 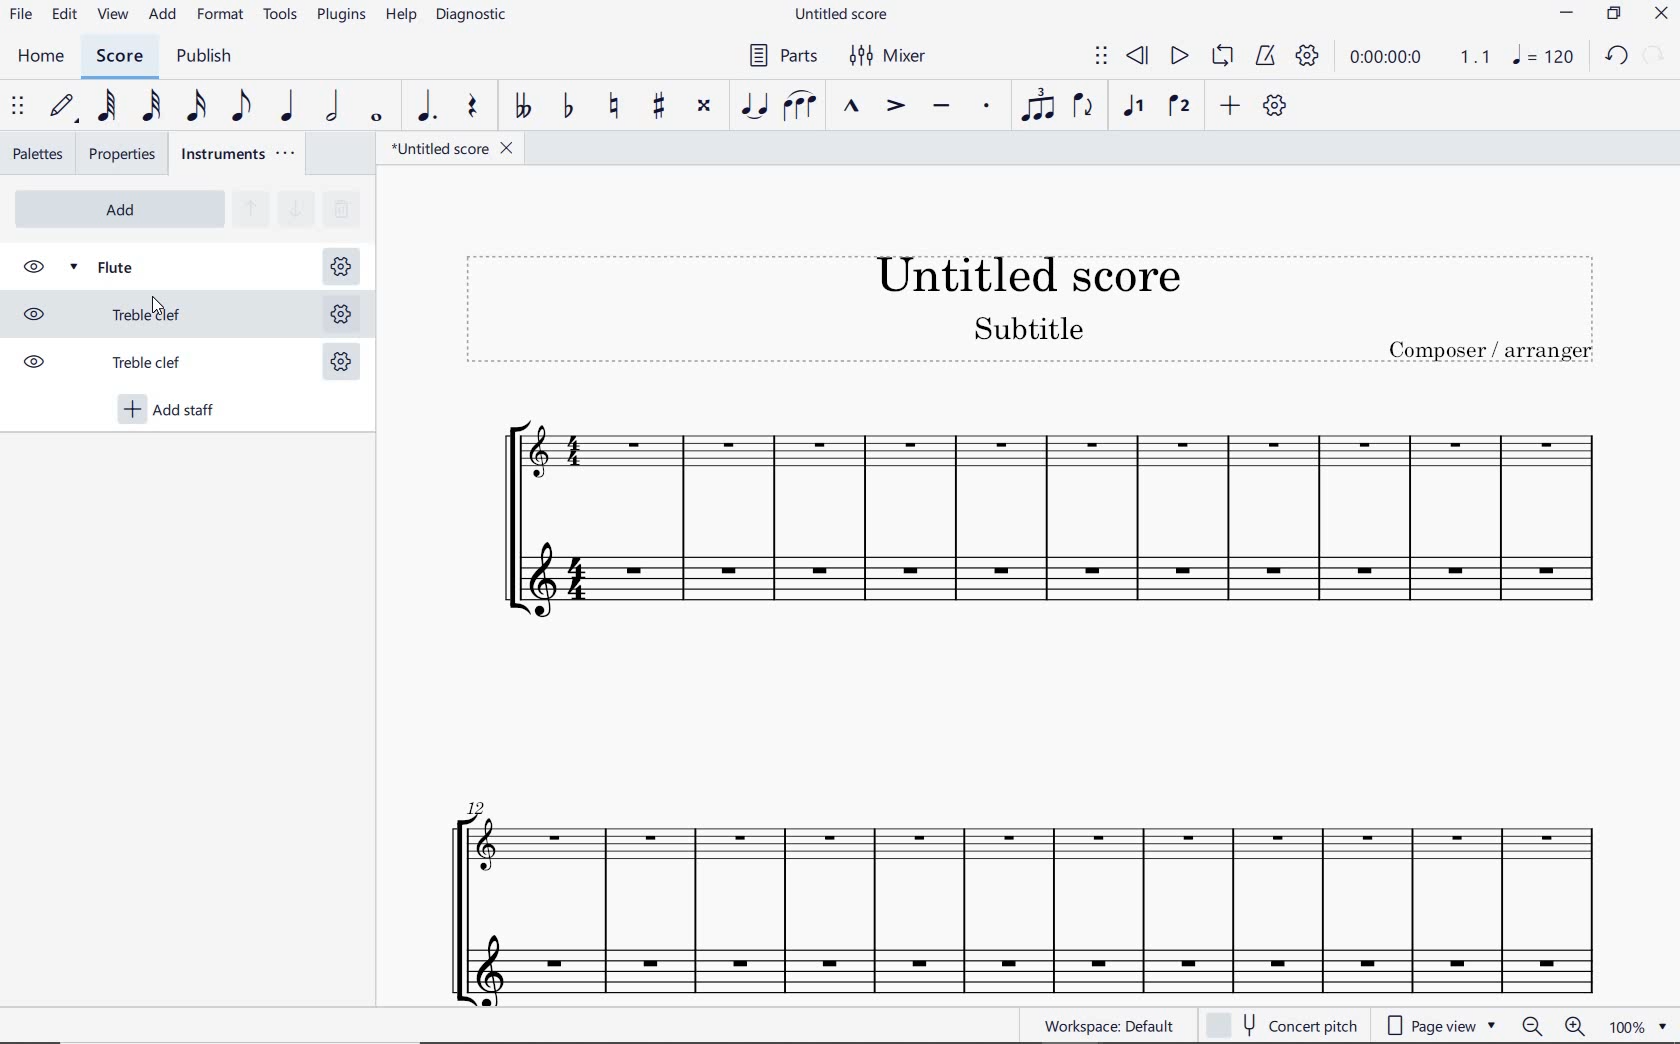 I want to click on CLOSE, so click(x=1661, y=14).